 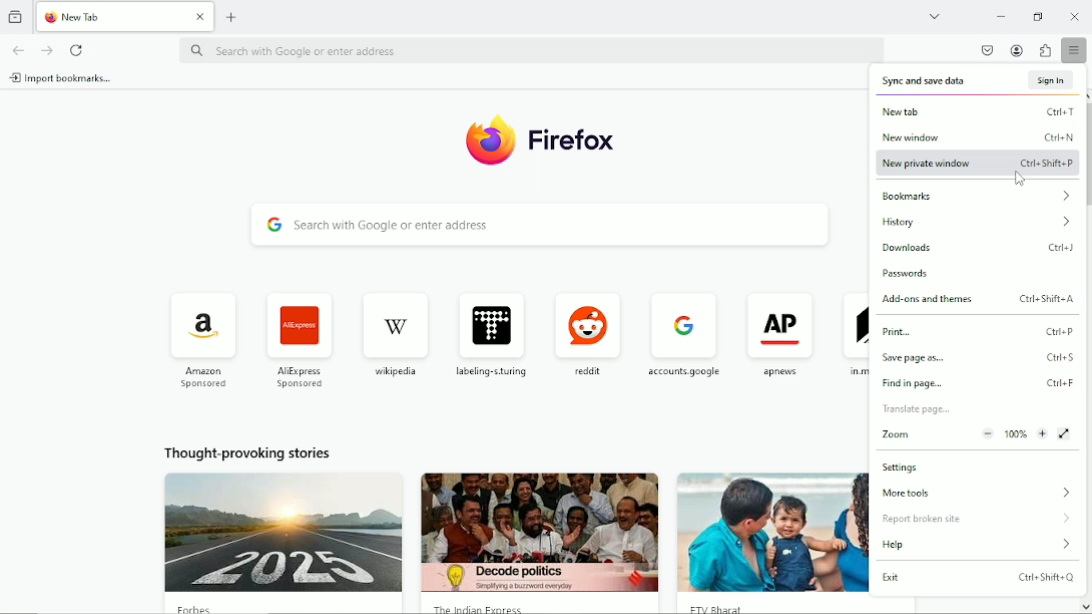 What do you see at coordinates (920, 520) in the screenshot?
I see `report broken site` at bounding box center [920, 520].